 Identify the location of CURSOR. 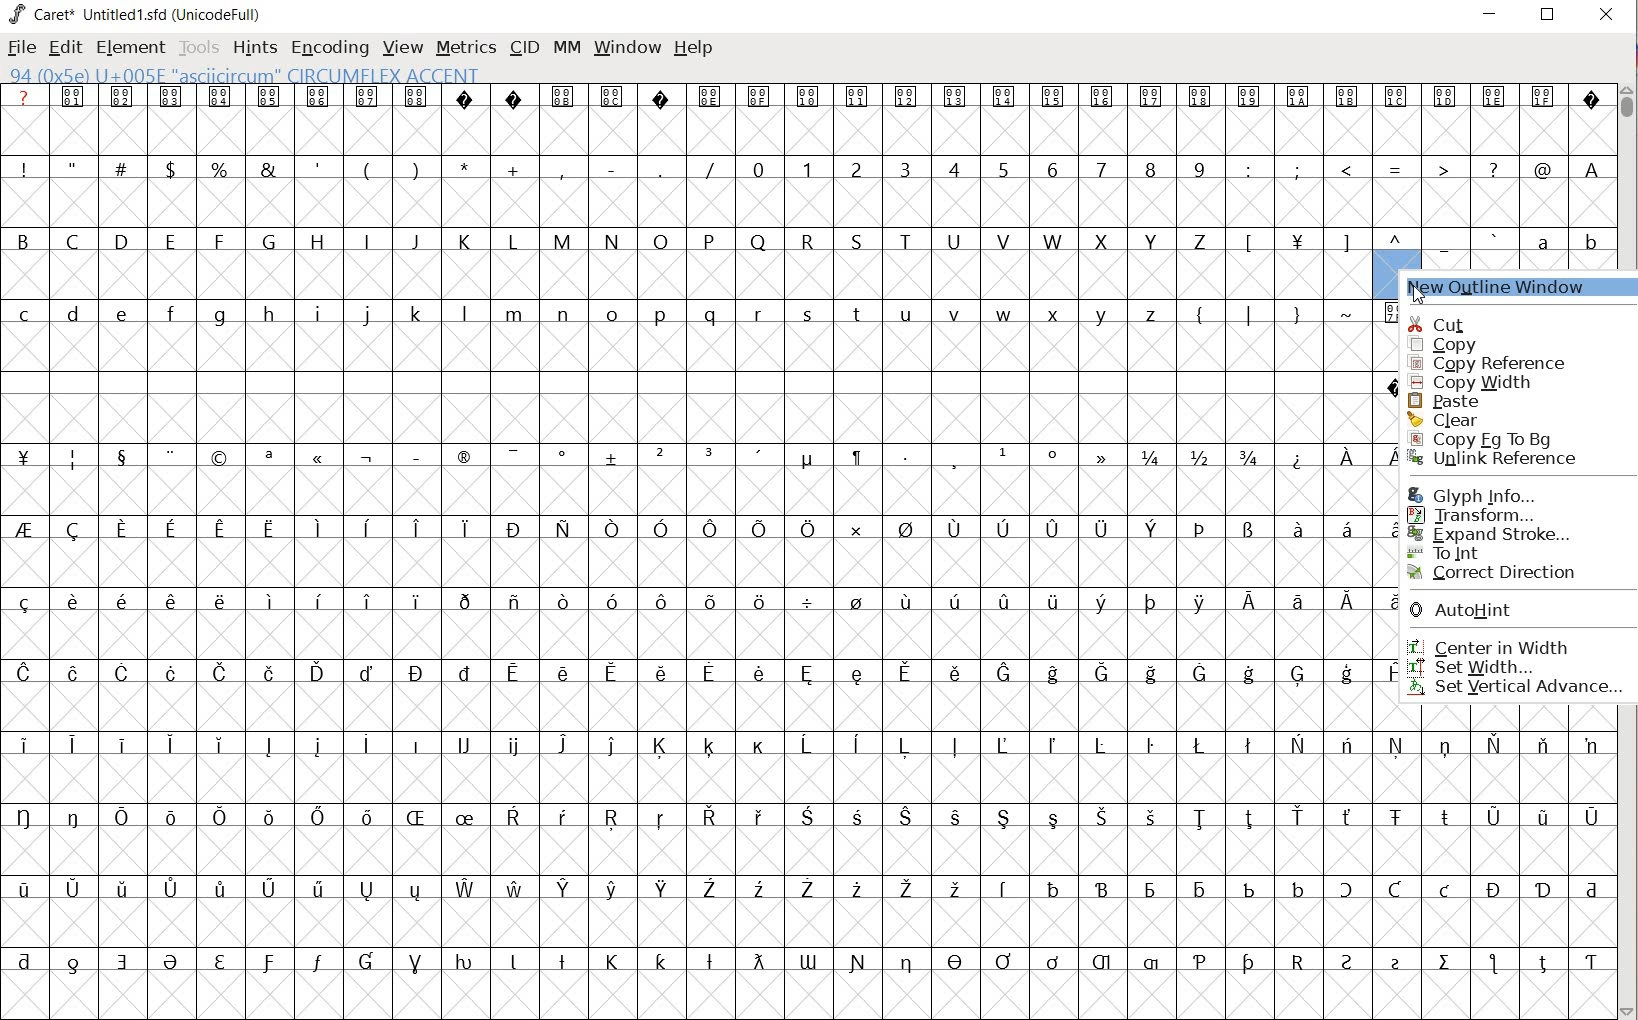
(1417, 283).